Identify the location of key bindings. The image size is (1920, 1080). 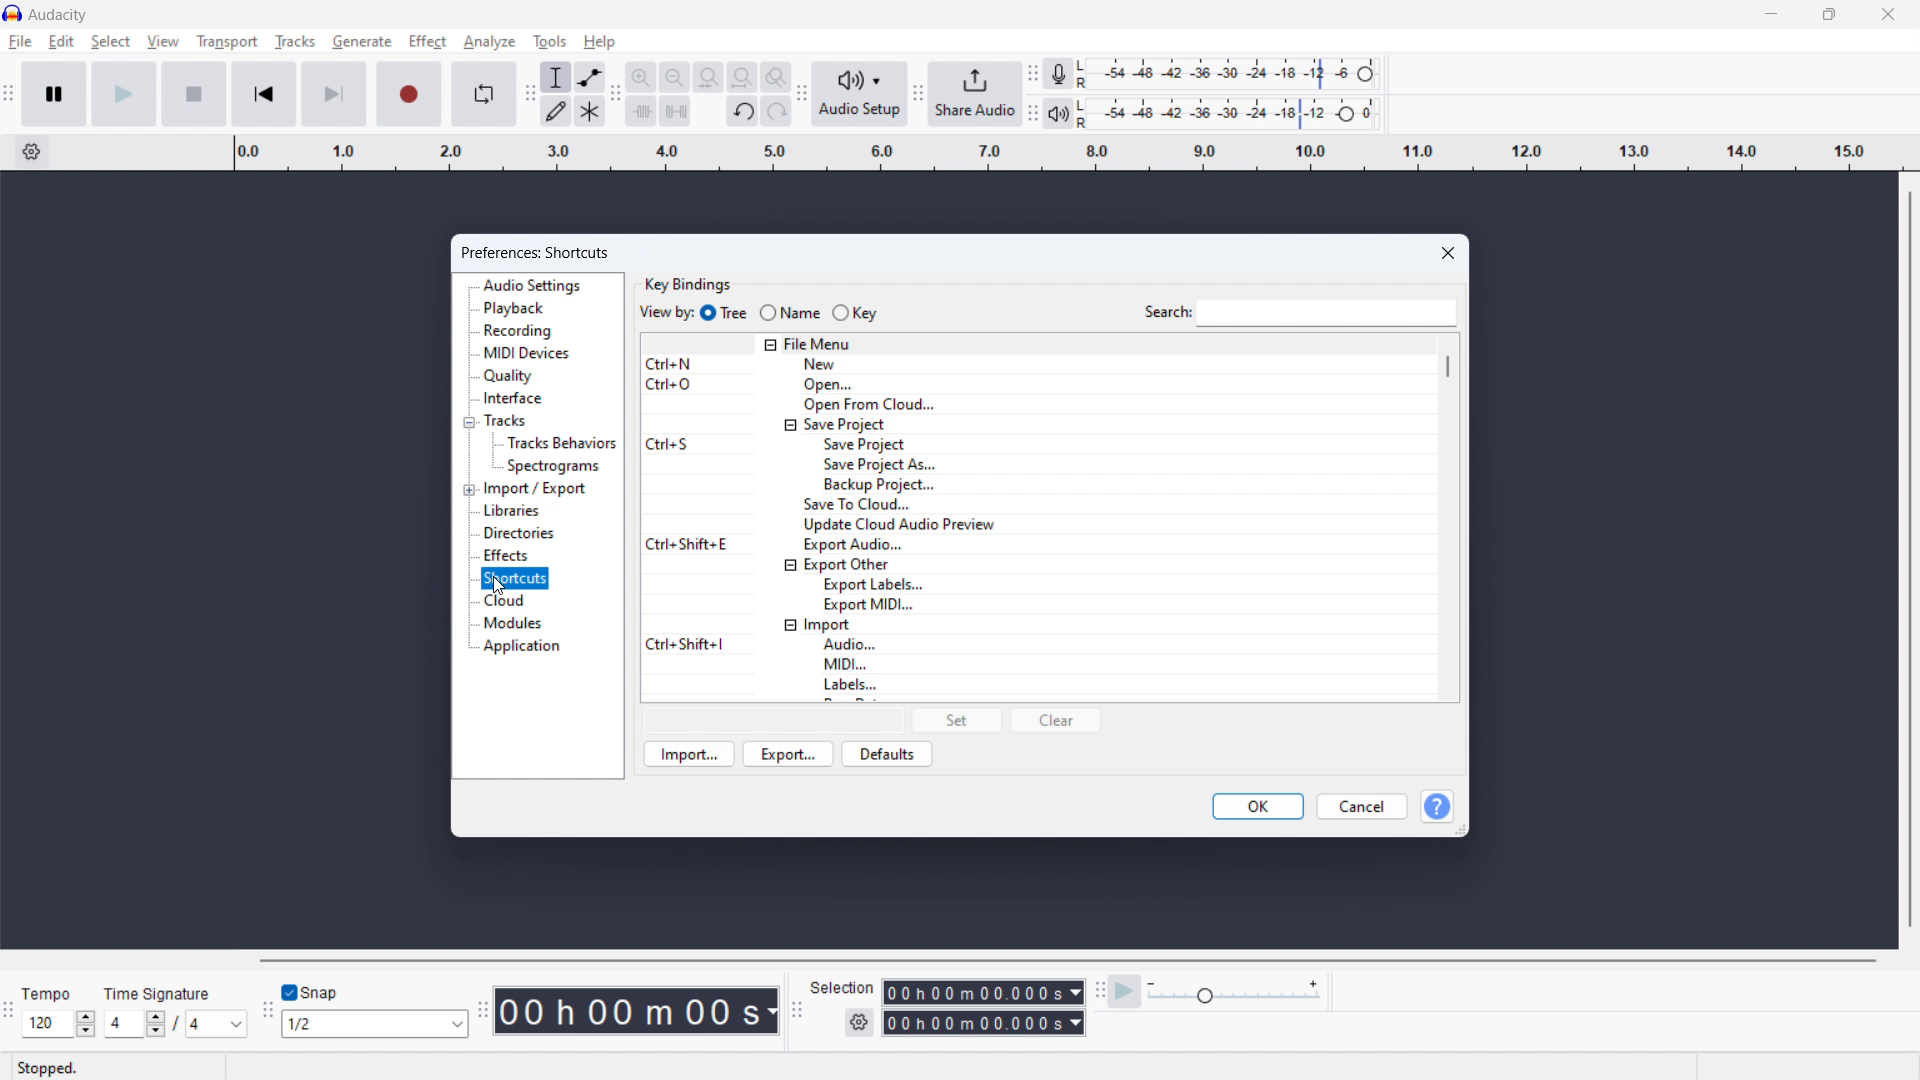
(689, 283).